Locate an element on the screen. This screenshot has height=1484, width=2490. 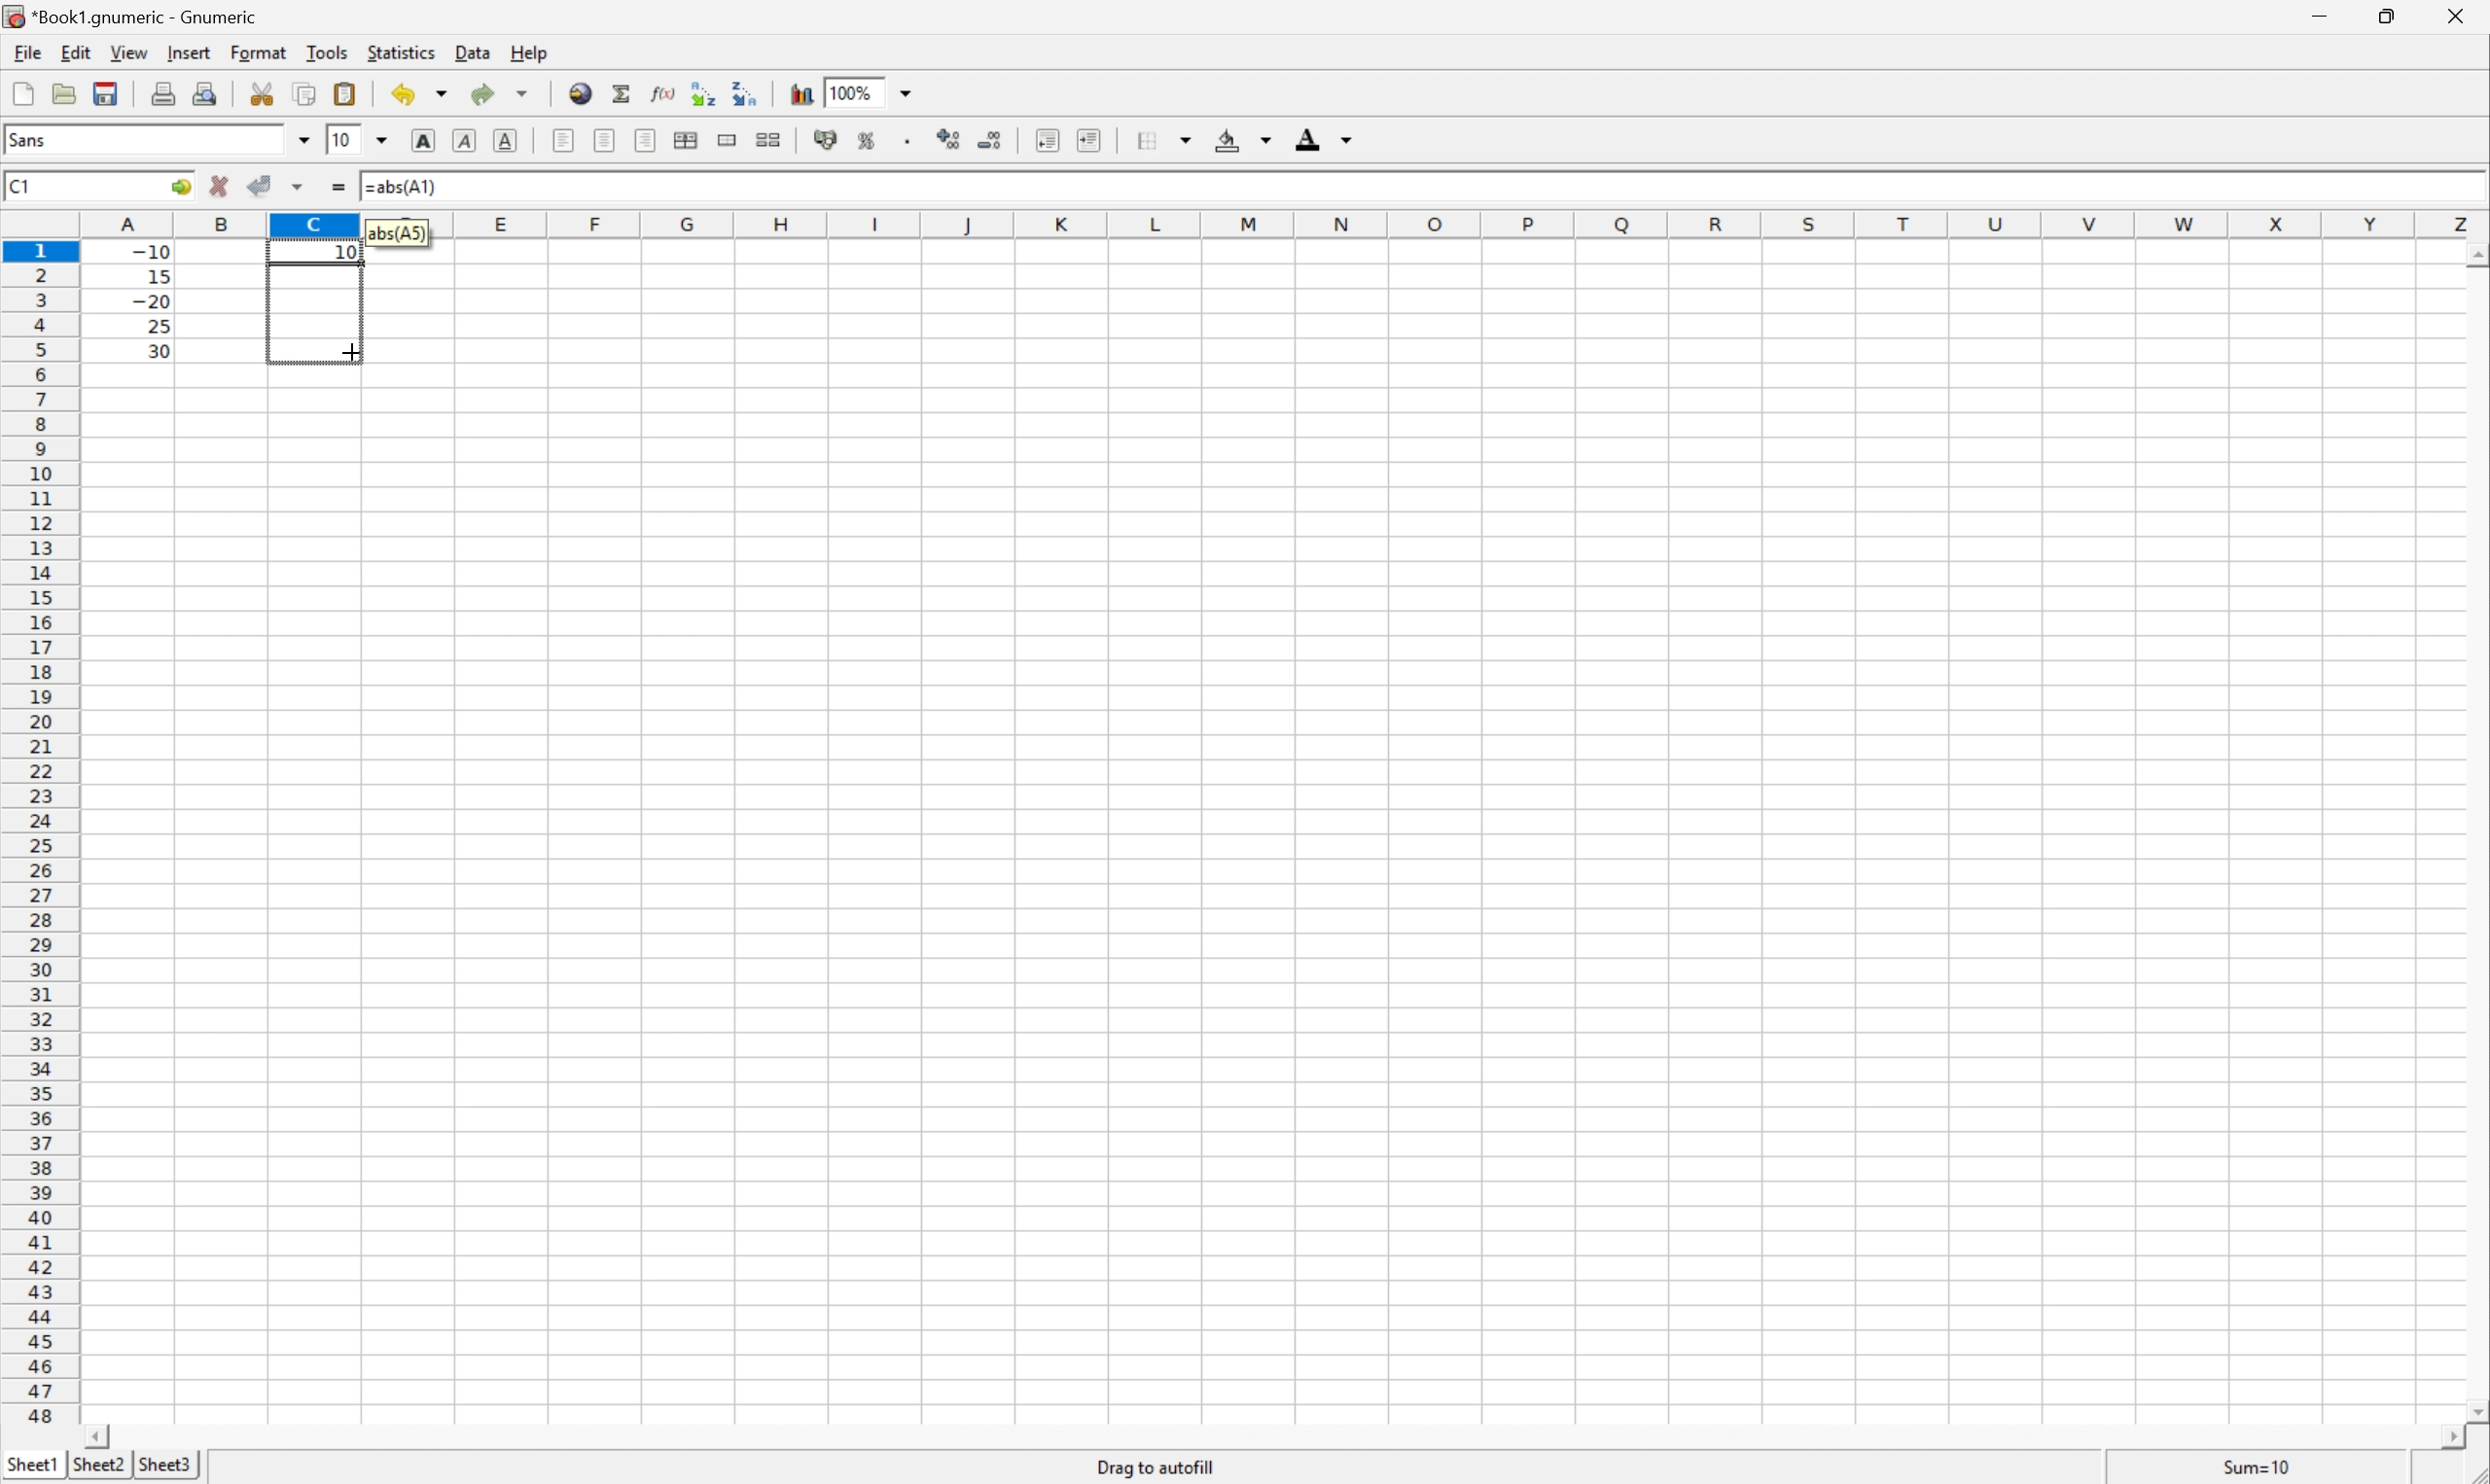
Underline is located at coordinates (509, 138).